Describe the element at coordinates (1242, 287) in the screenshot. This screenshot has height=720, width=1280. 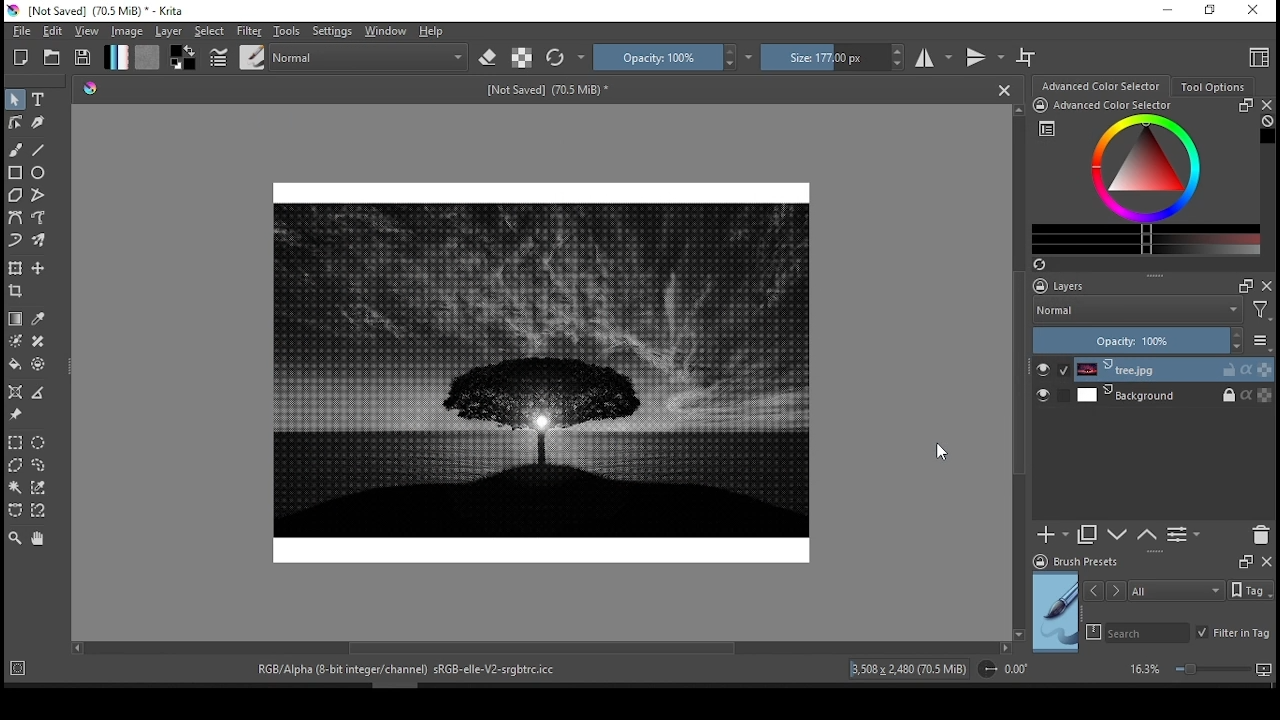
I see `Frame` at that location.